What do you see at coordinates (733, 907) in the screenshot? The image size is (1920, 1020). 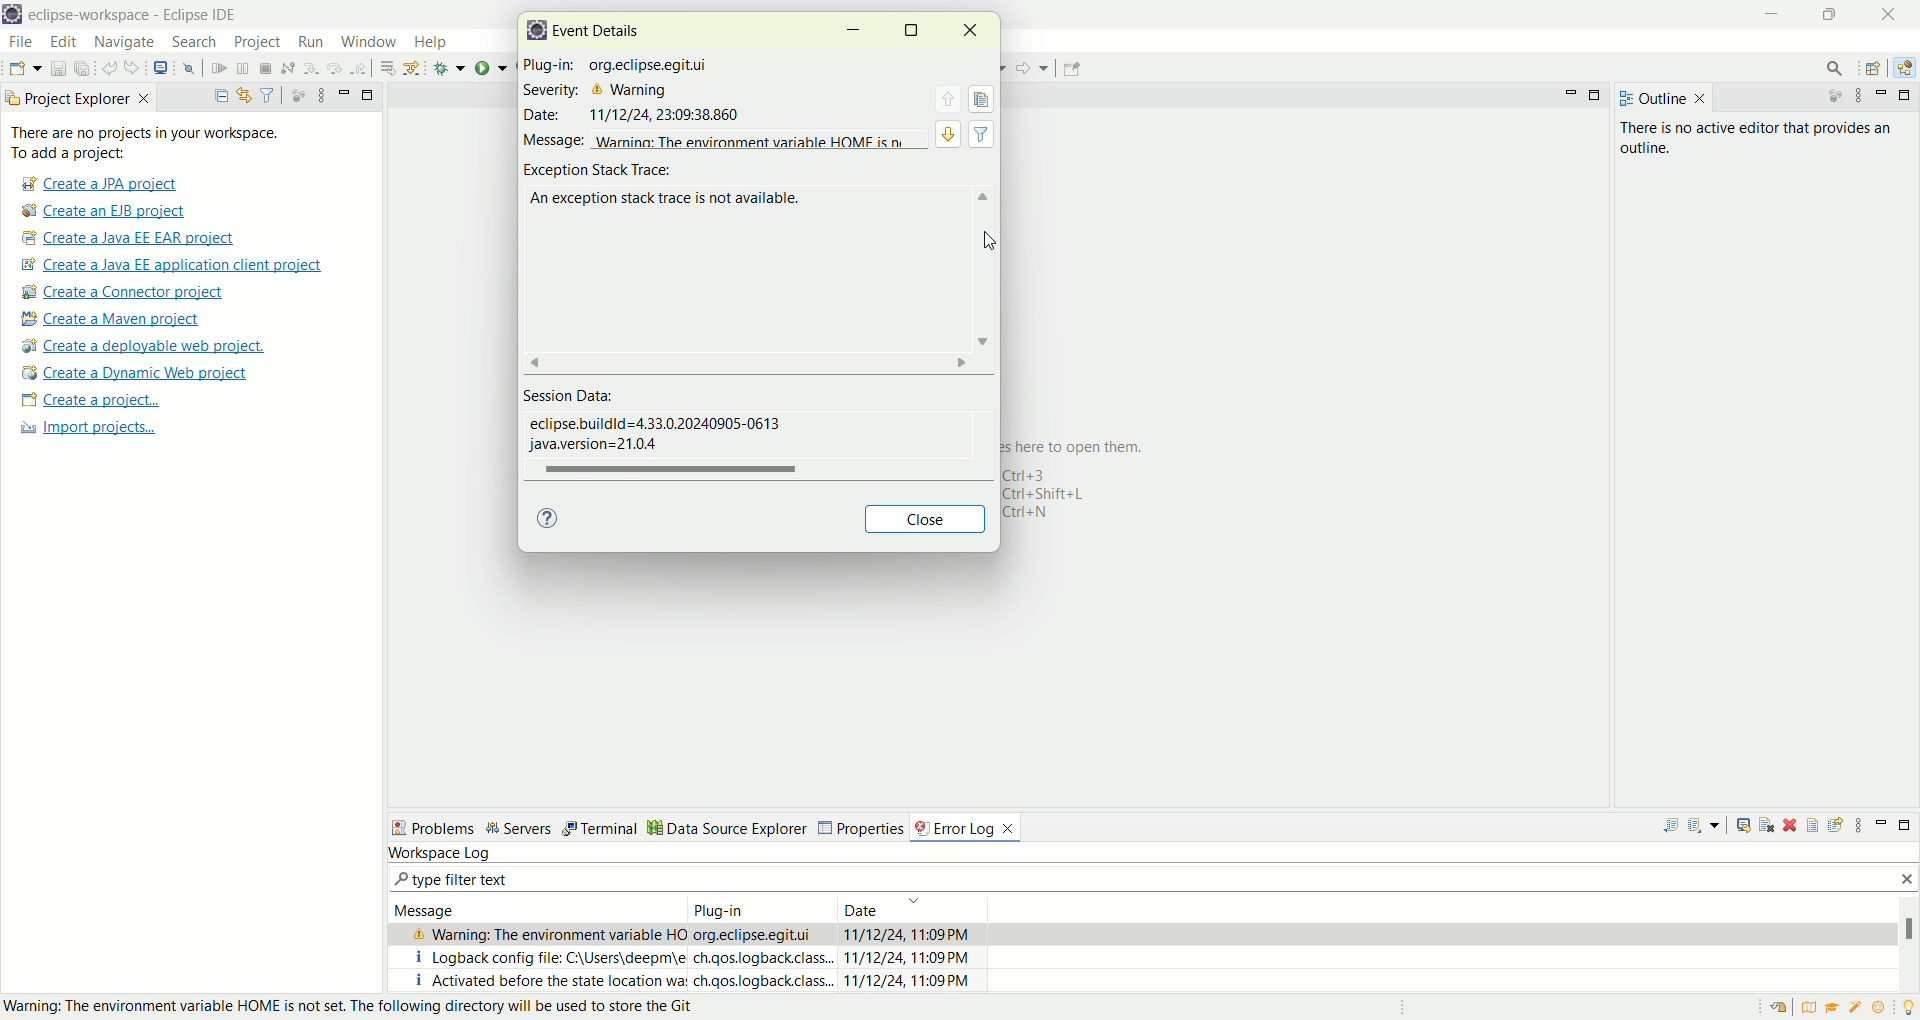 I see `Plug in` at bounding box center [733, 907].